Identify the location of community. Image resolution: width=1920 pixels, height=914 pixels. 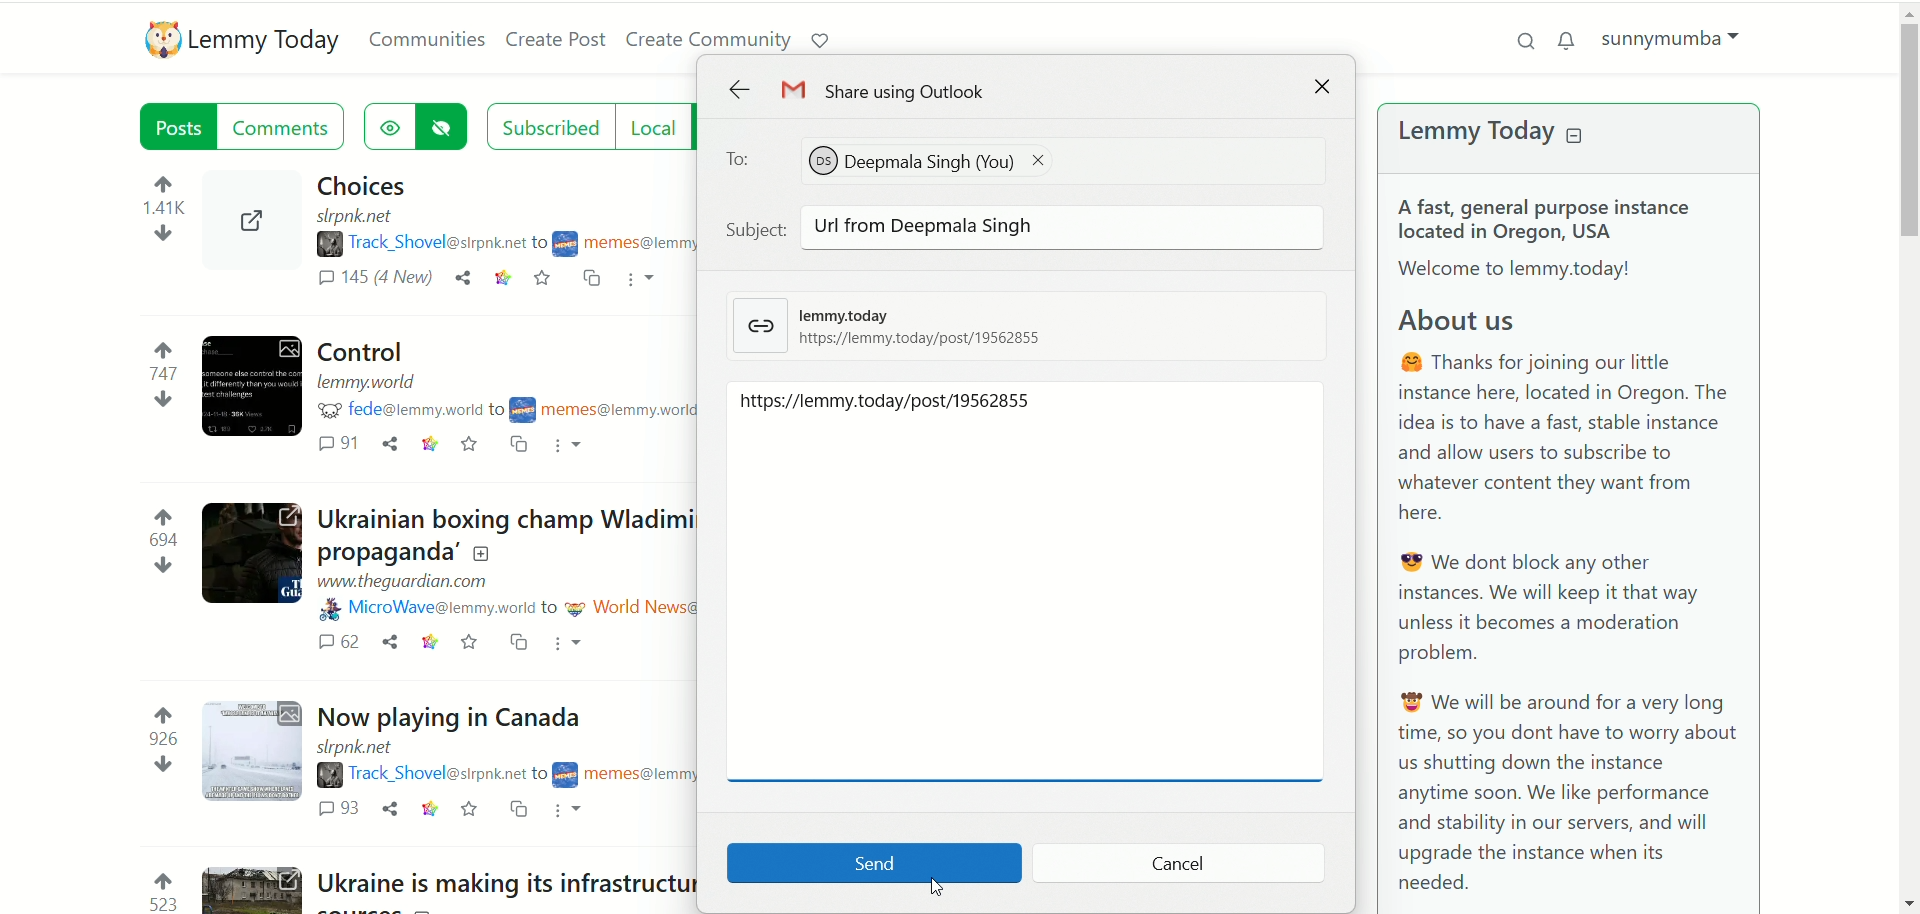
(626, 242).